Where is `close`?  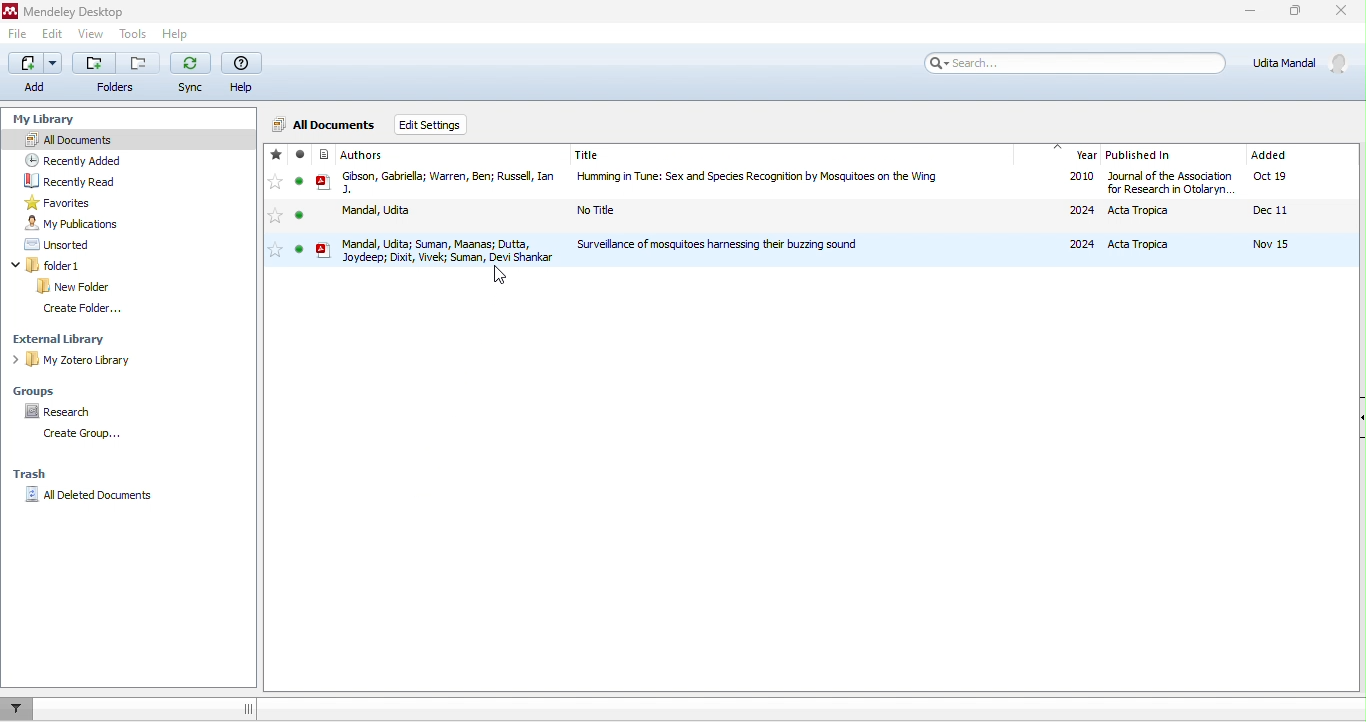
close is located at coordinates (1342, 12).